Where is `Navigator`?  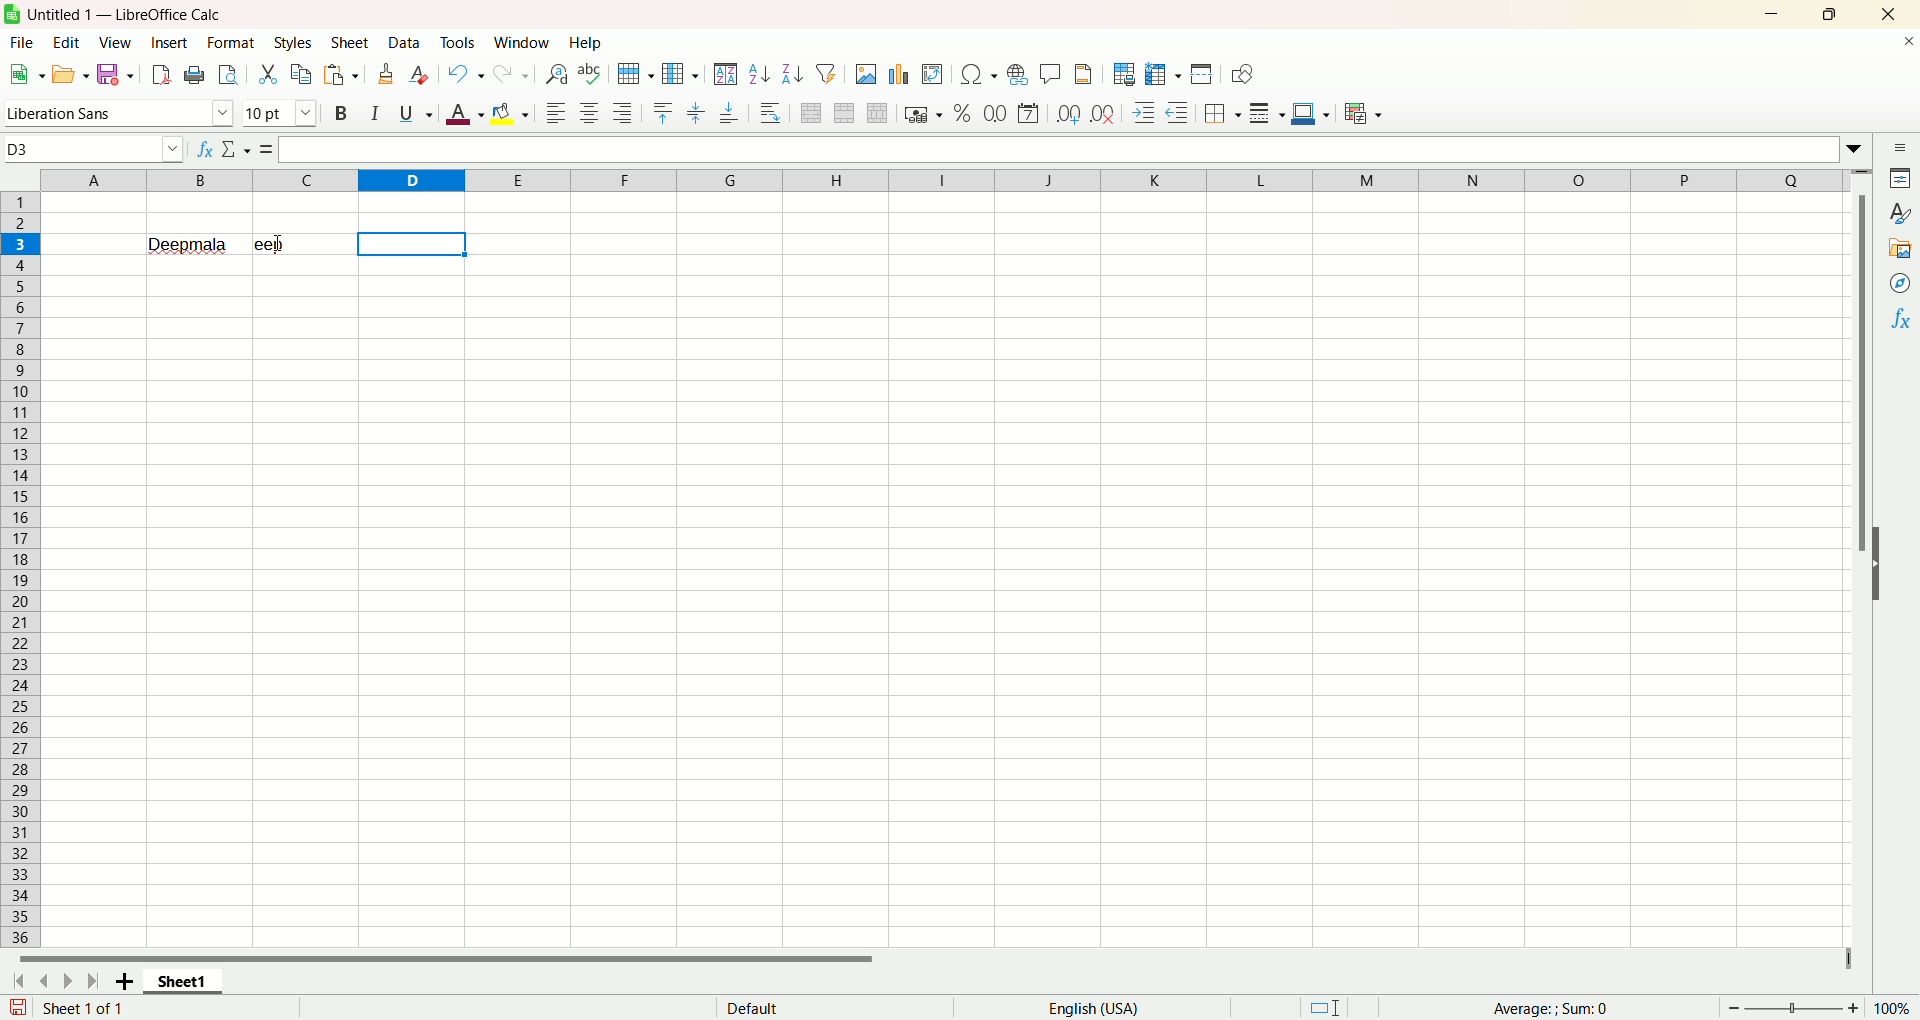
Navigator is located at coordinates (1897, 284).